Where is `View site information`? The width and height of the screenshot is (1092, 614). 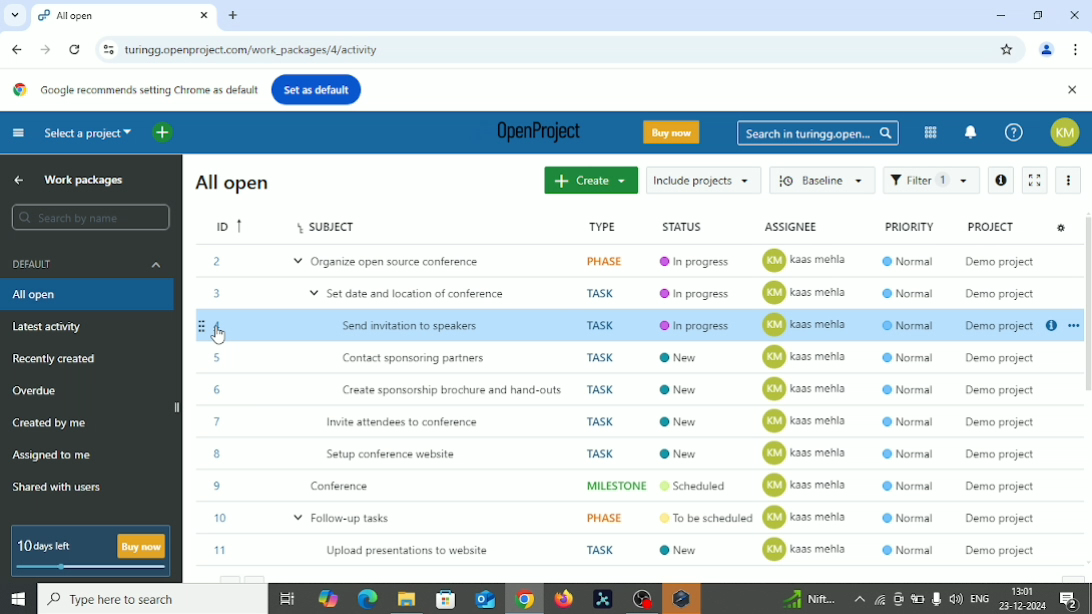 View site information is located at coordinates (106, 49).